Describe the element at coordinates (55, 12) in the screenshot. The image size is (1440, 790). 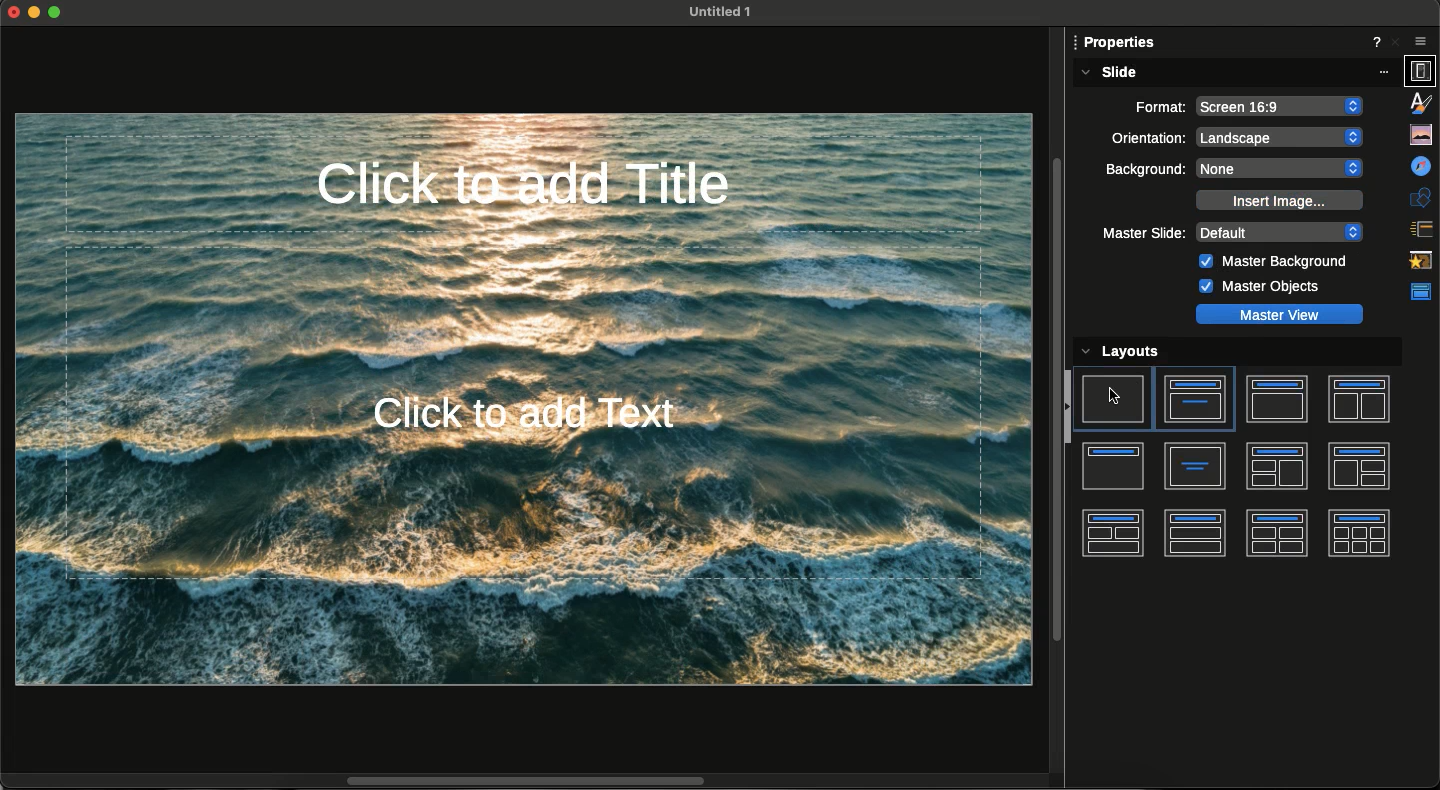
I see `Expand` at that location.